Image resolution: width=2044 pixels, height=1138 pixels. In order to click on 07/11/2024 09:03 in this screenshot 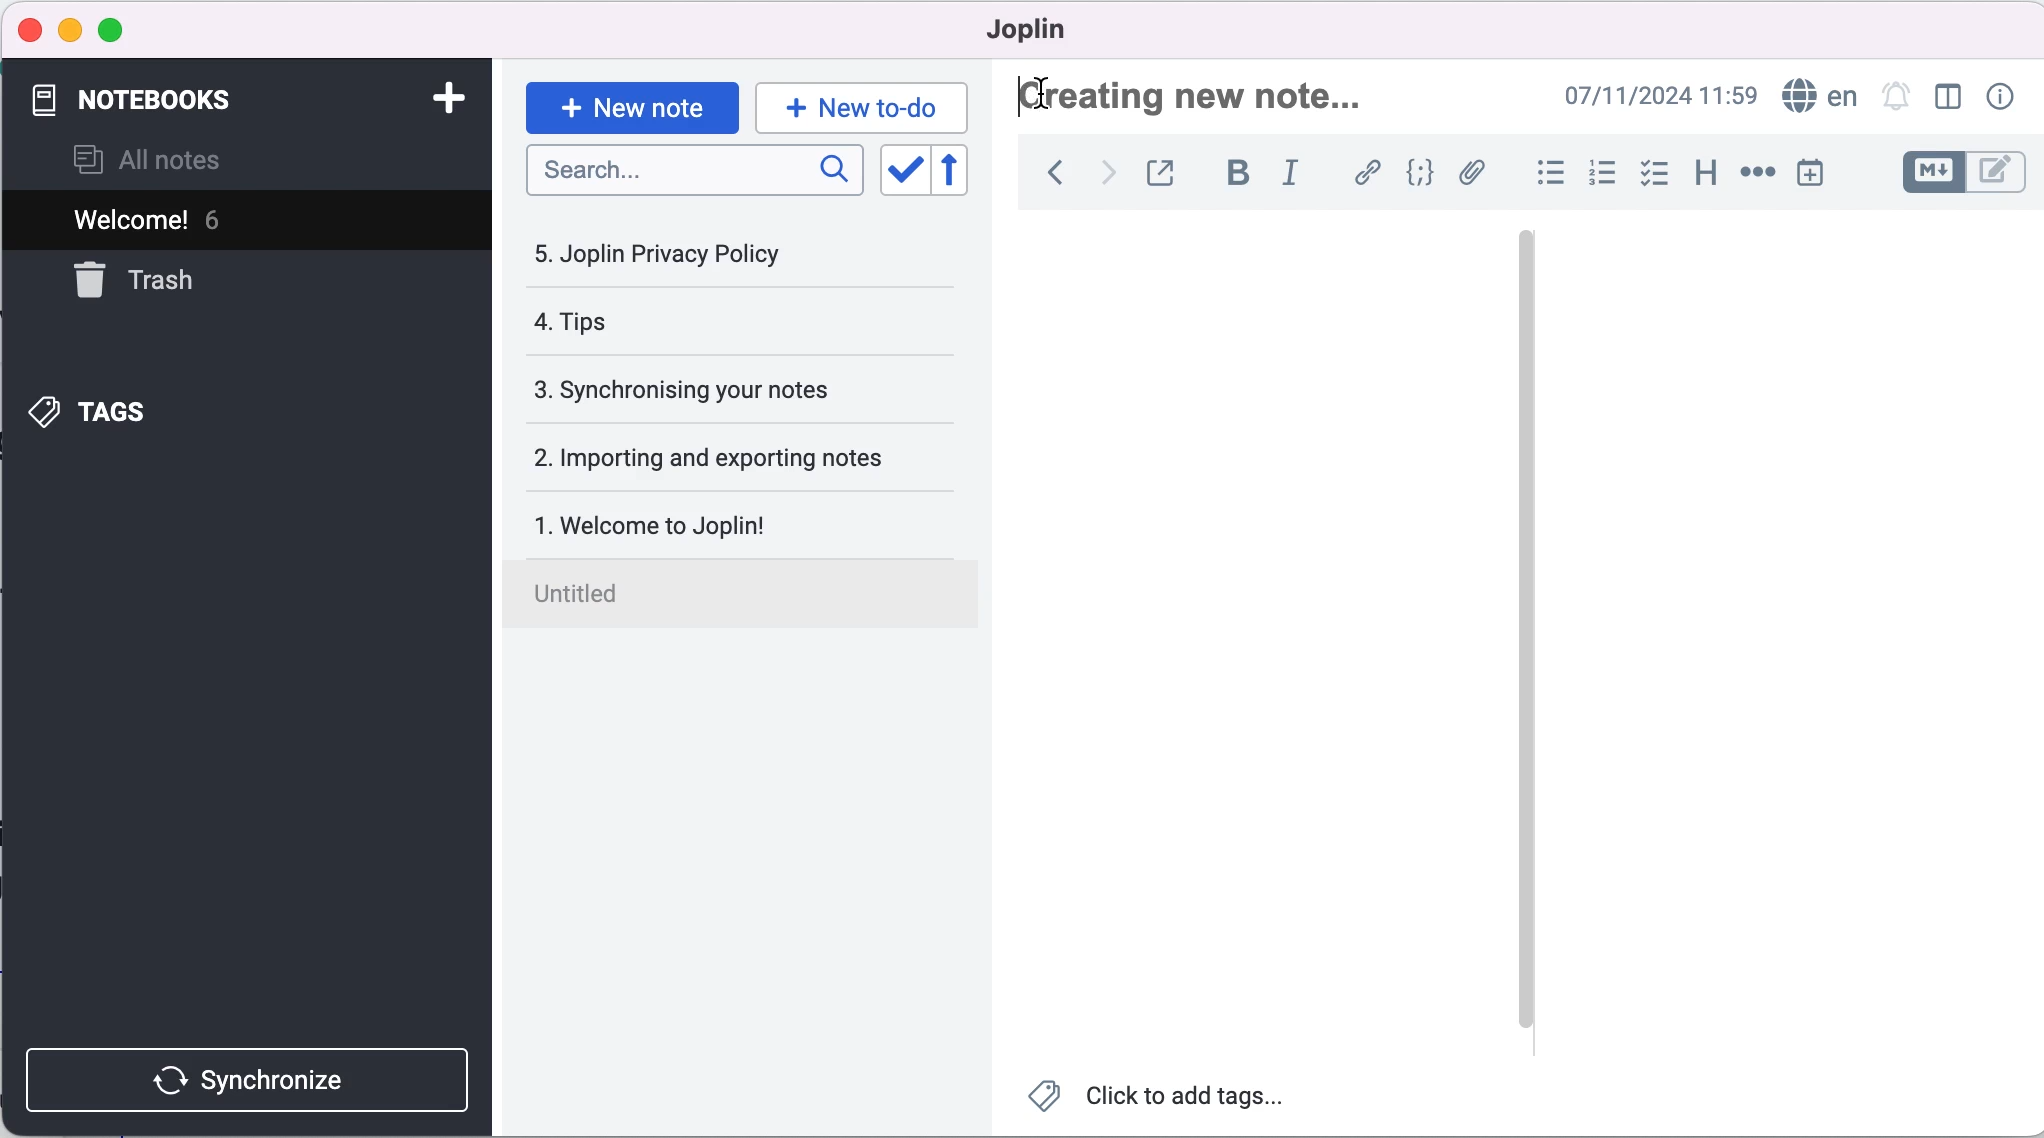, I will do `click(1640, 97)`.